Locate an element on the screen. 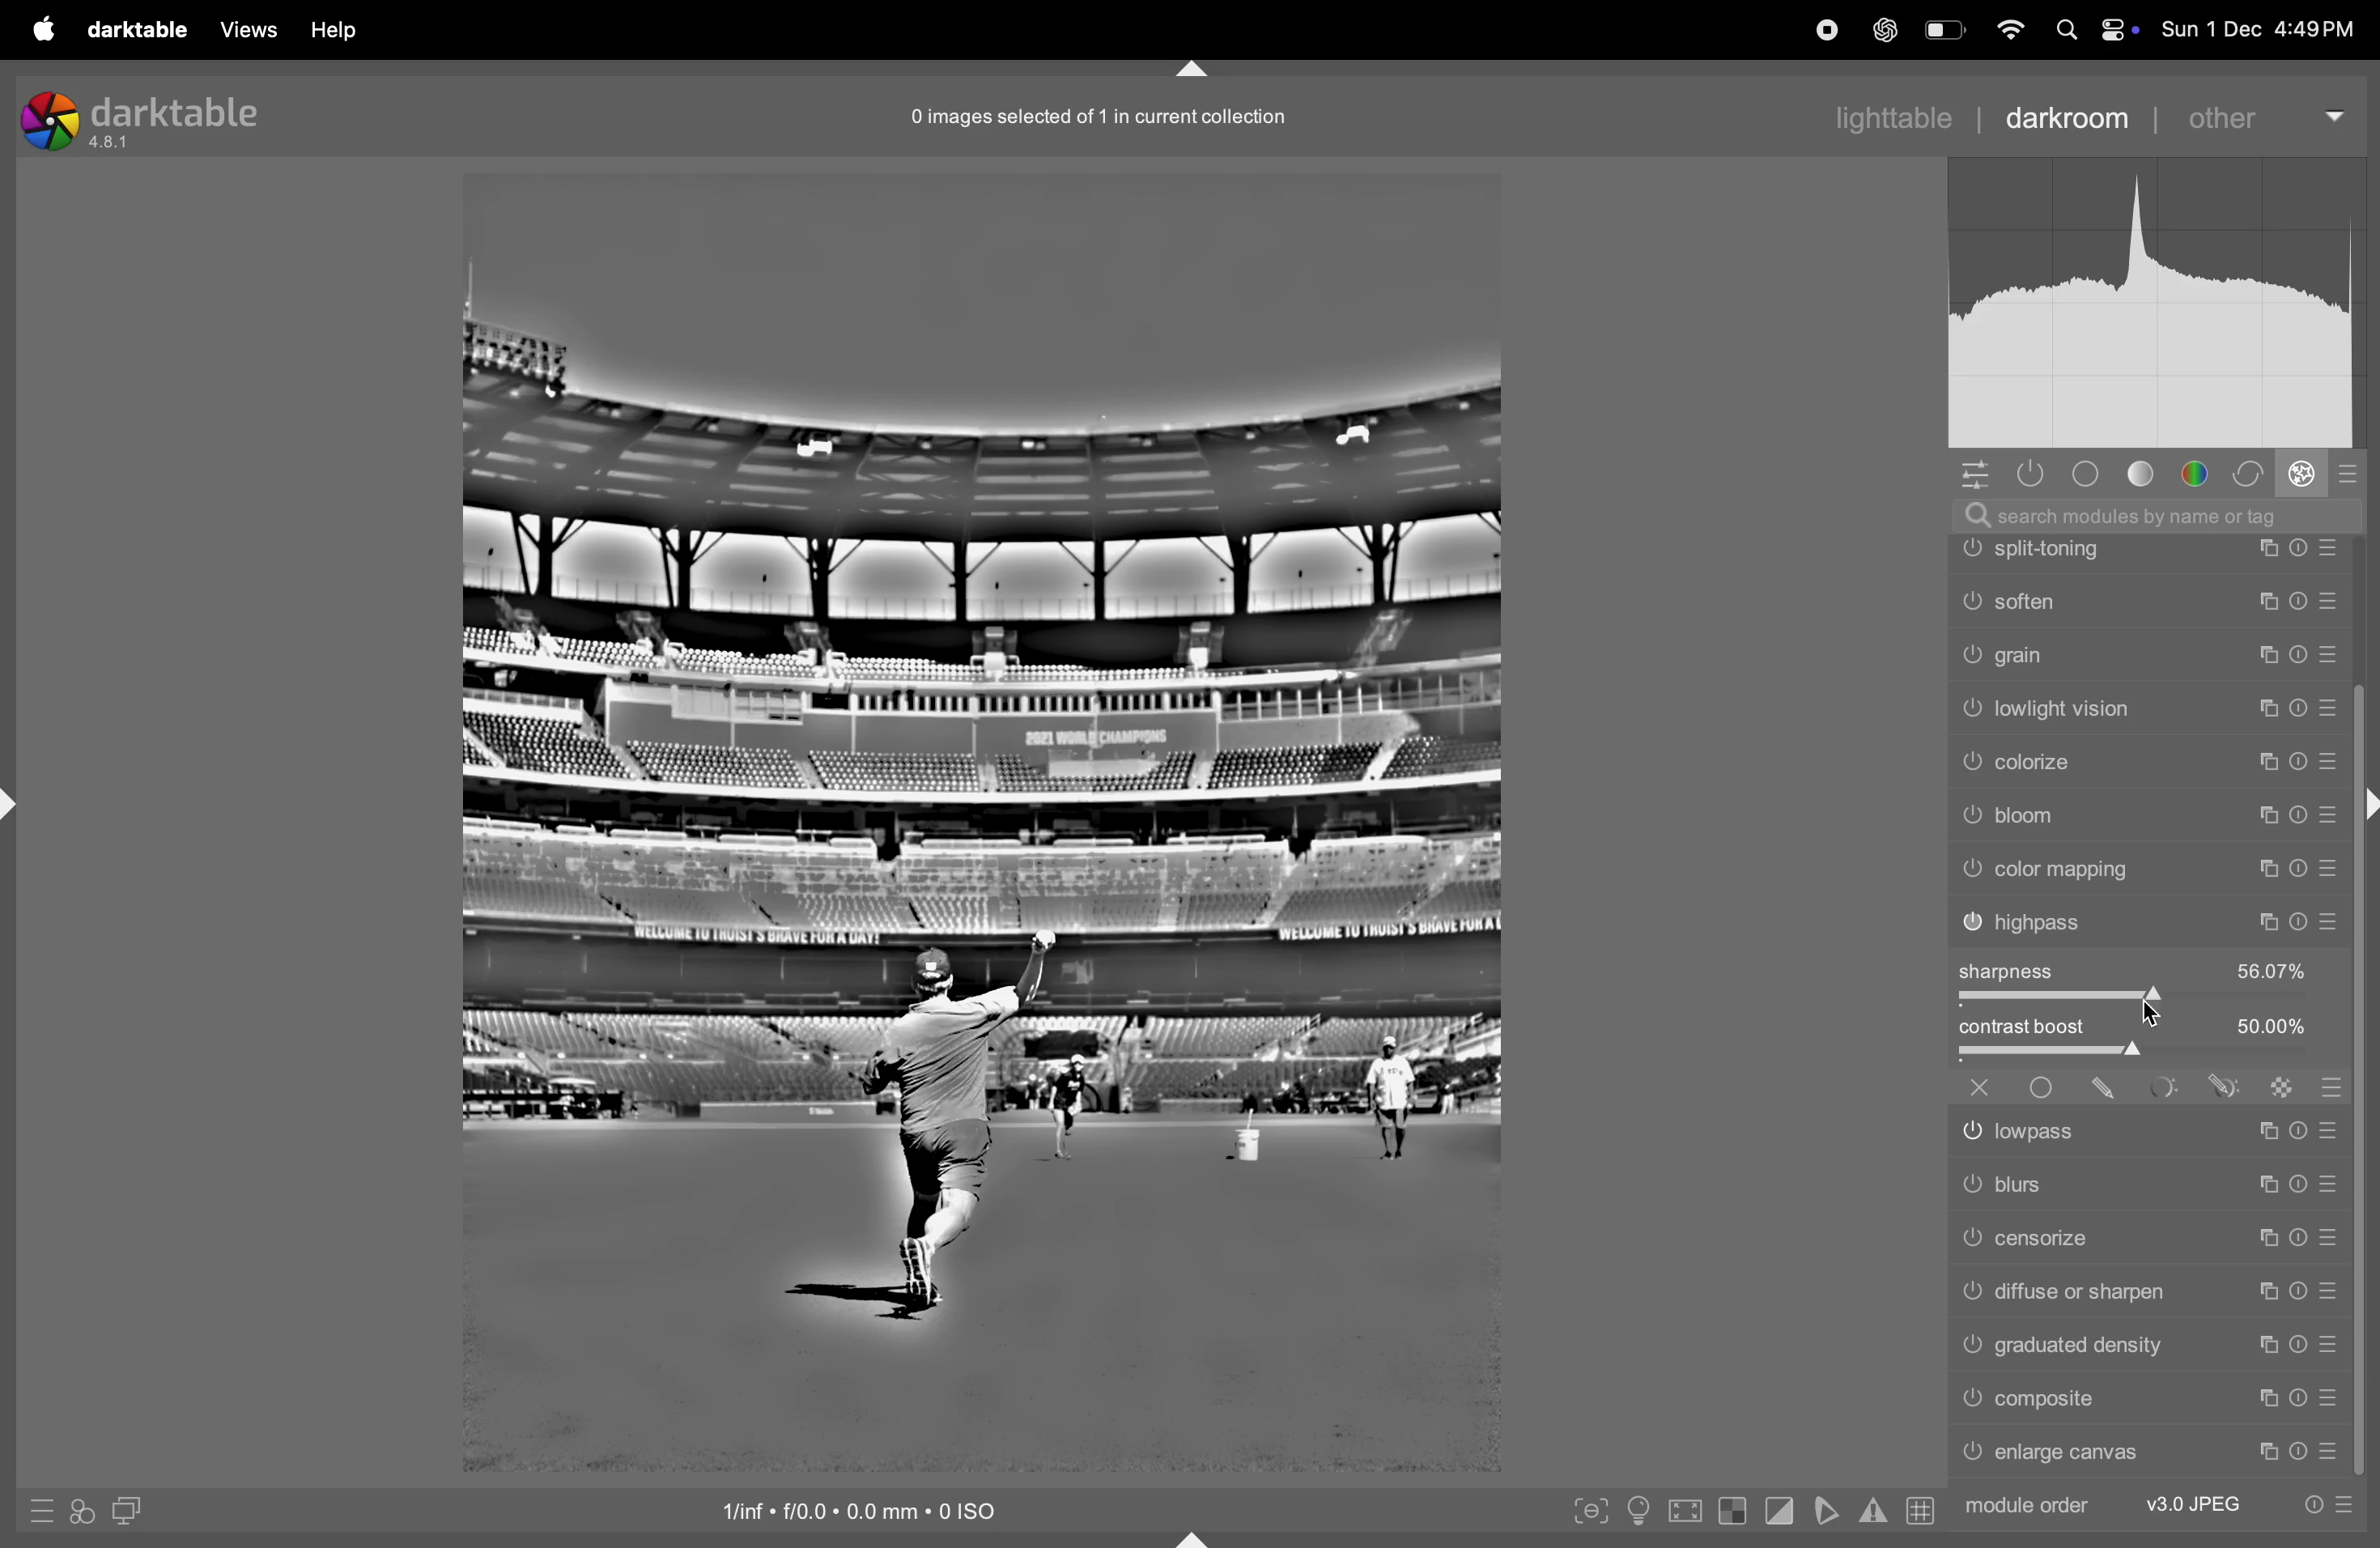 The width and height of the screenshot is (2380, 1548). 0 record is located at coordinates (1104, 115).